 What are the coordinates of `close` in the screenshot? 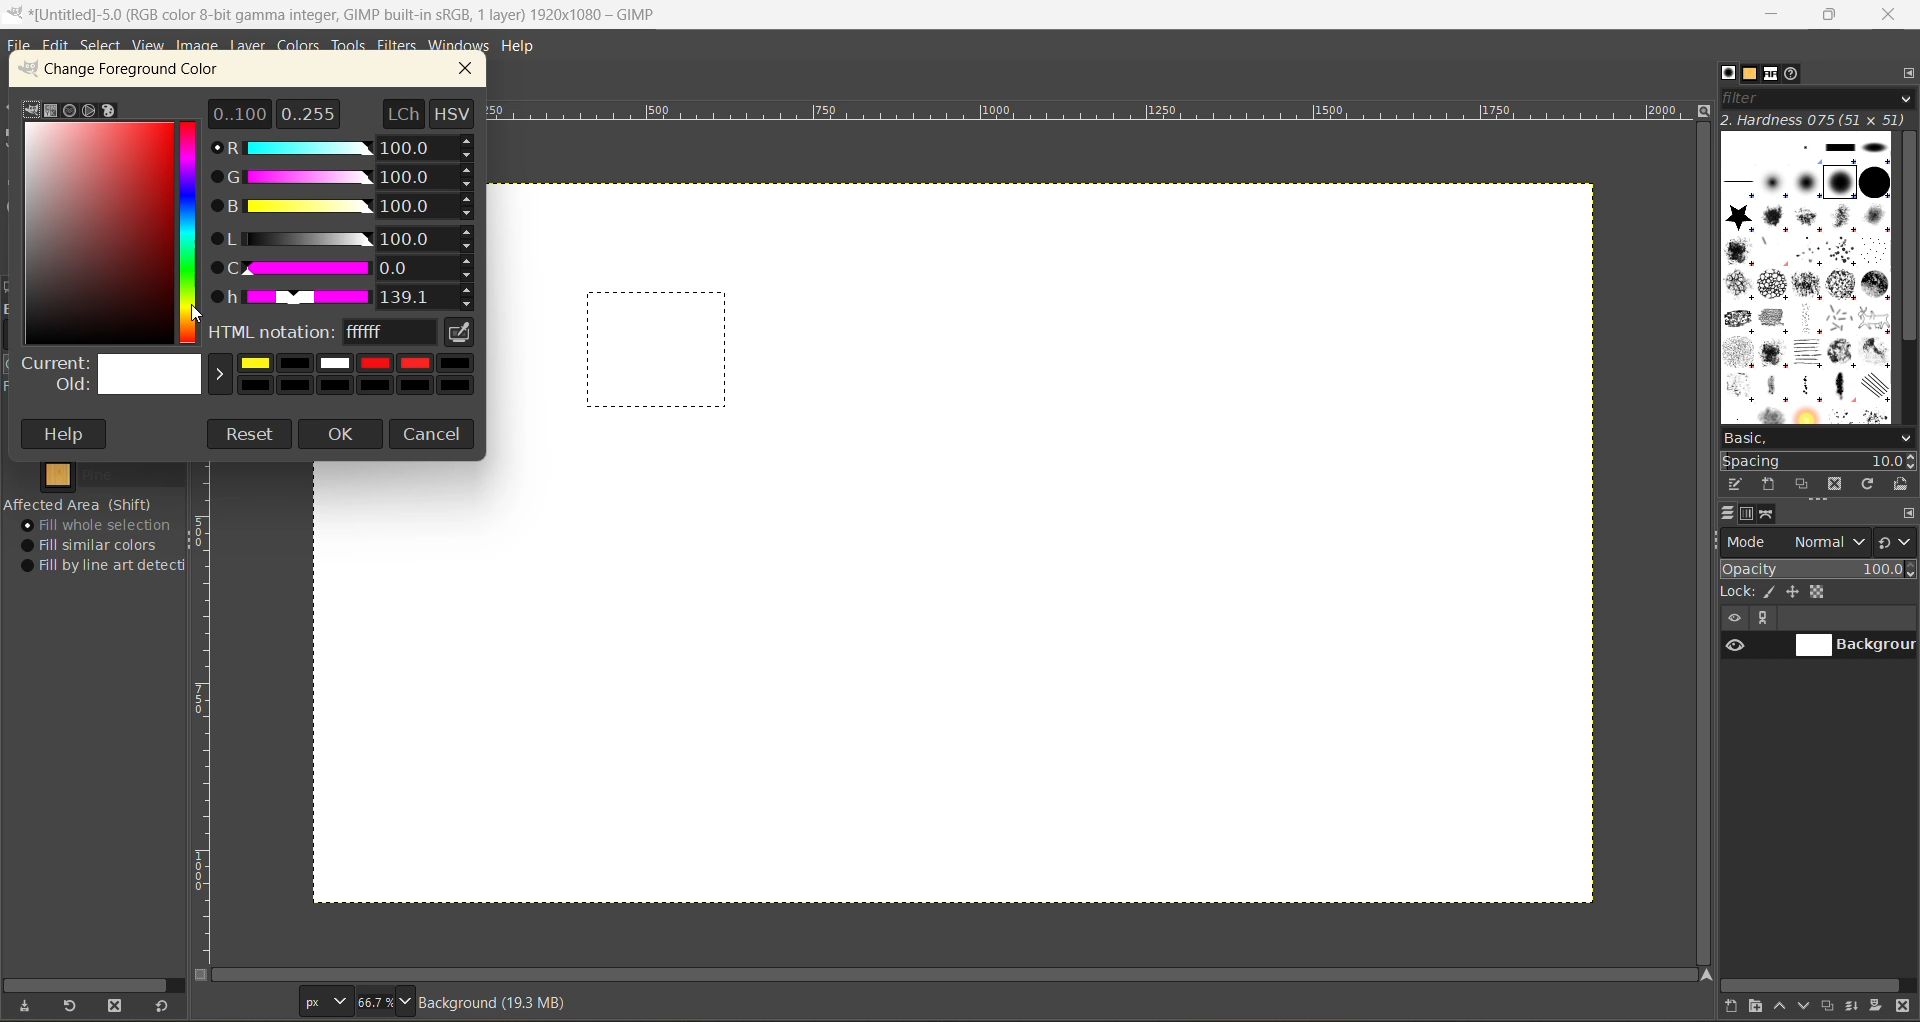 It's located at (1893, 14).